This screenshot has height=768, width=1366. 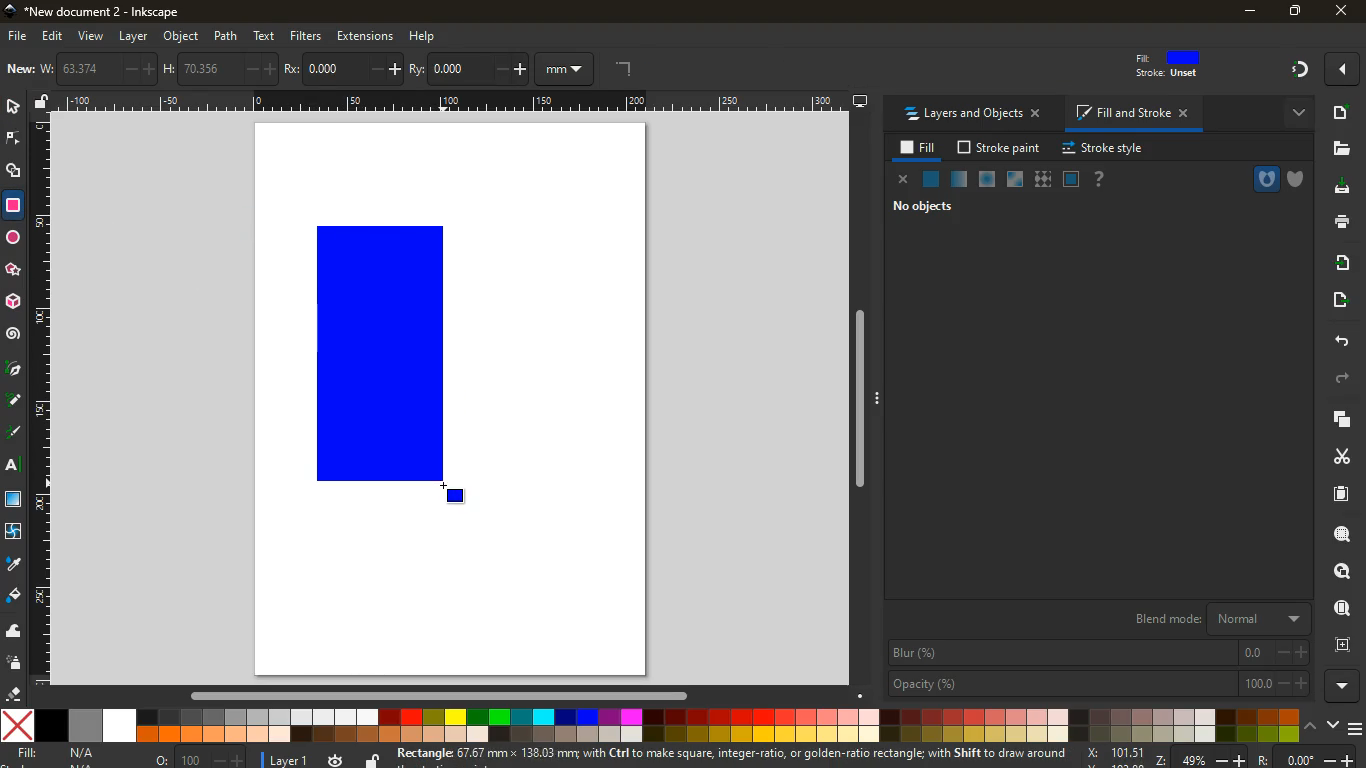 I want to click on files, so click(x=1334, y=148).